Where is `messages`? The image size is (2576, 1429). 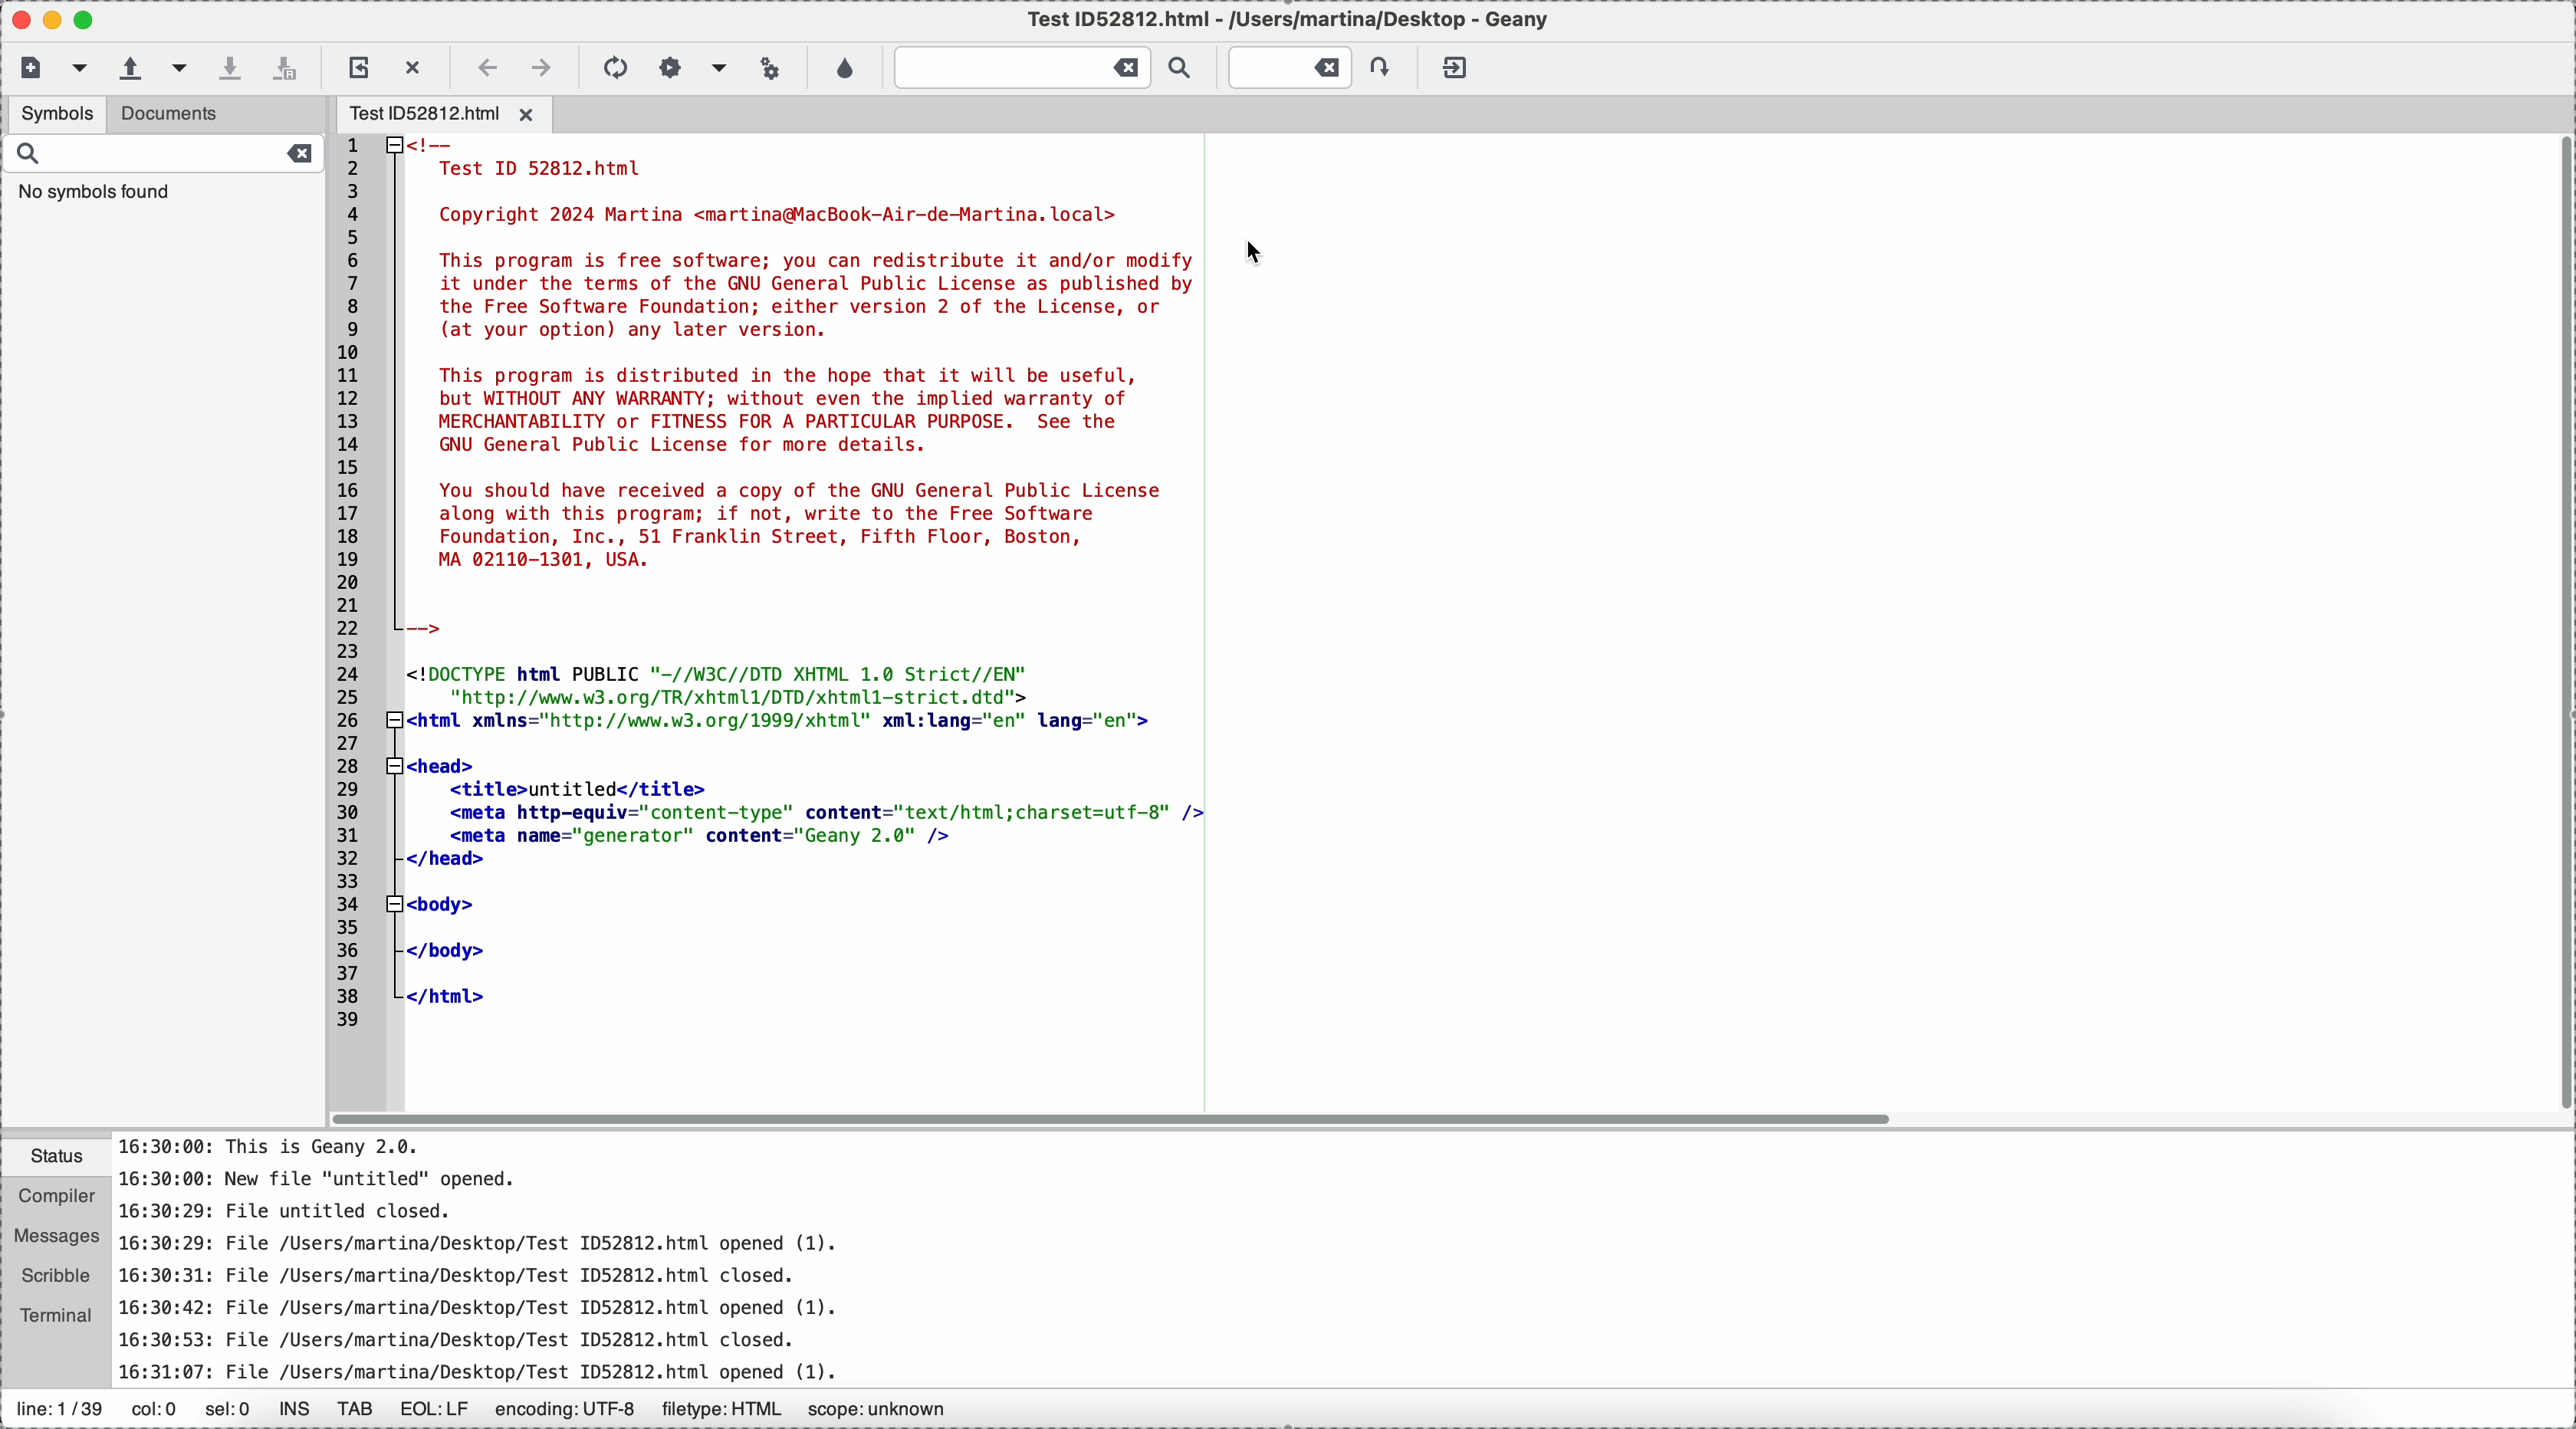
messages is located at coordinates (58, 1237).